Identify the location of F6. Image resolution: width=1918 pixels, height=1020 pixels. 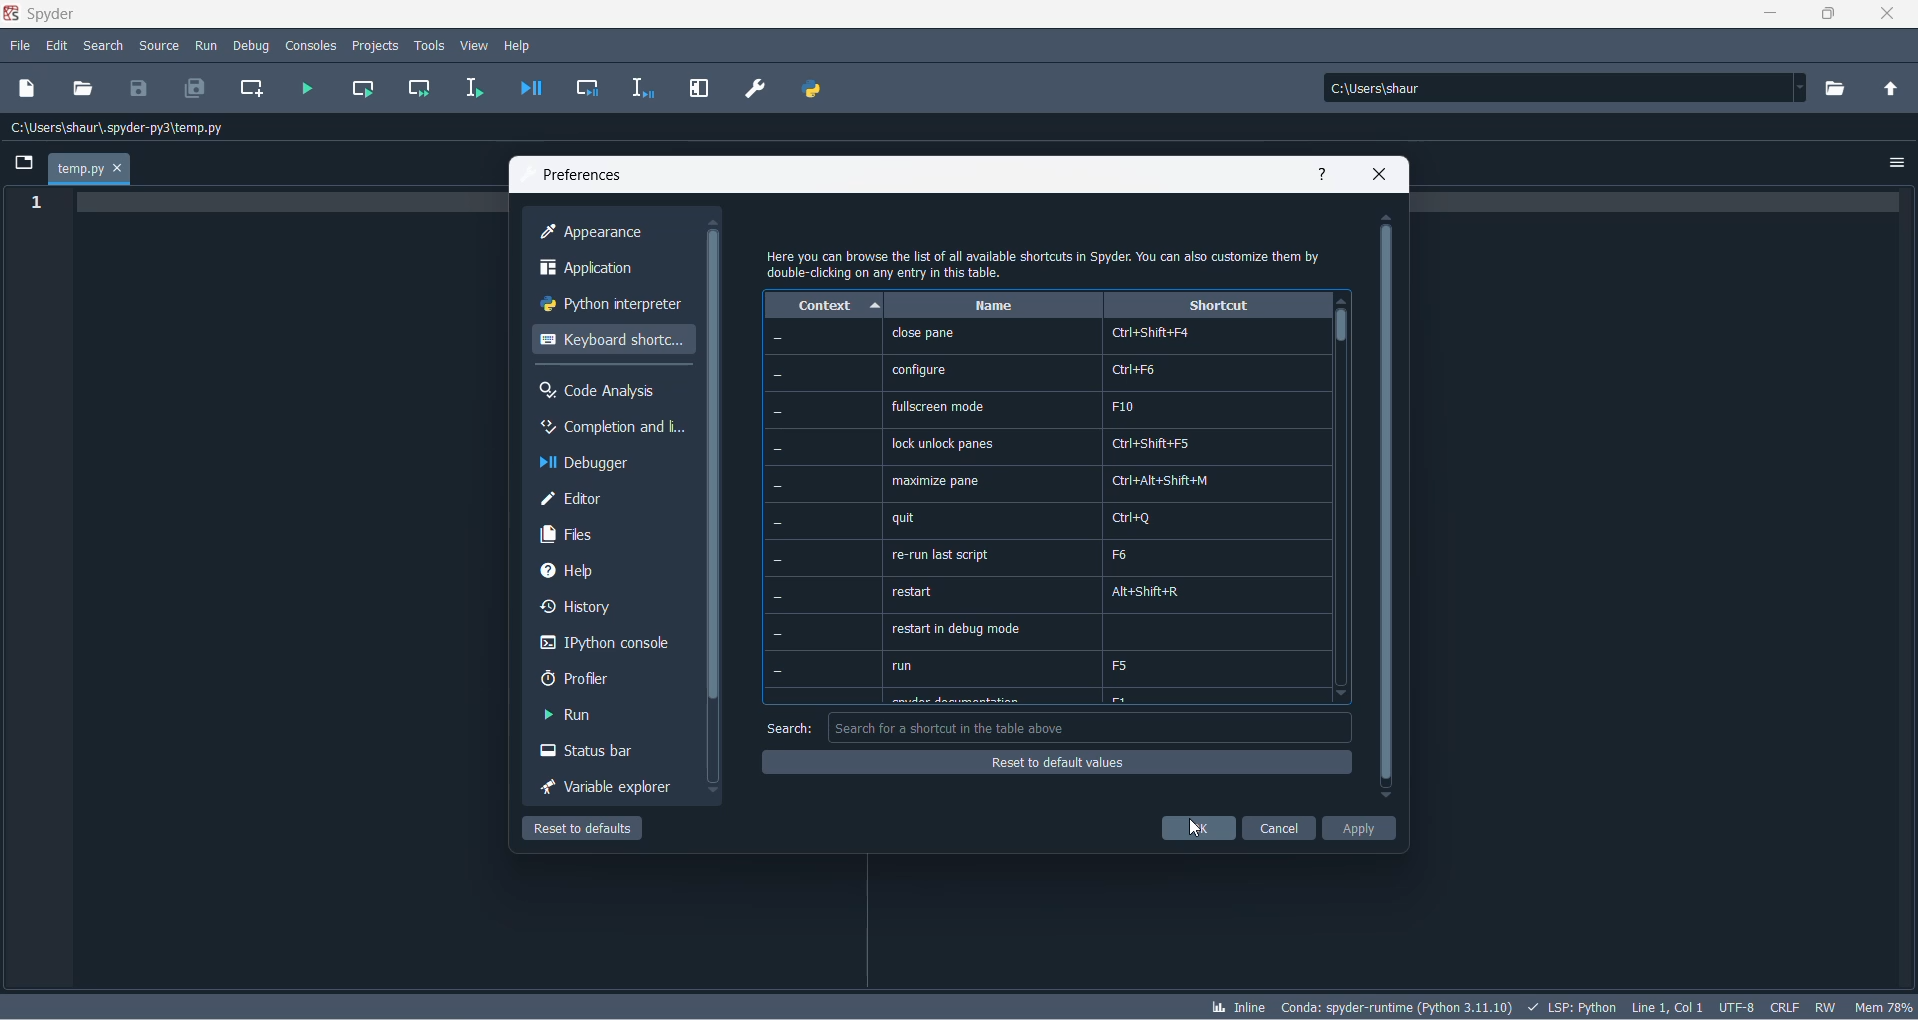
(1122, 554).